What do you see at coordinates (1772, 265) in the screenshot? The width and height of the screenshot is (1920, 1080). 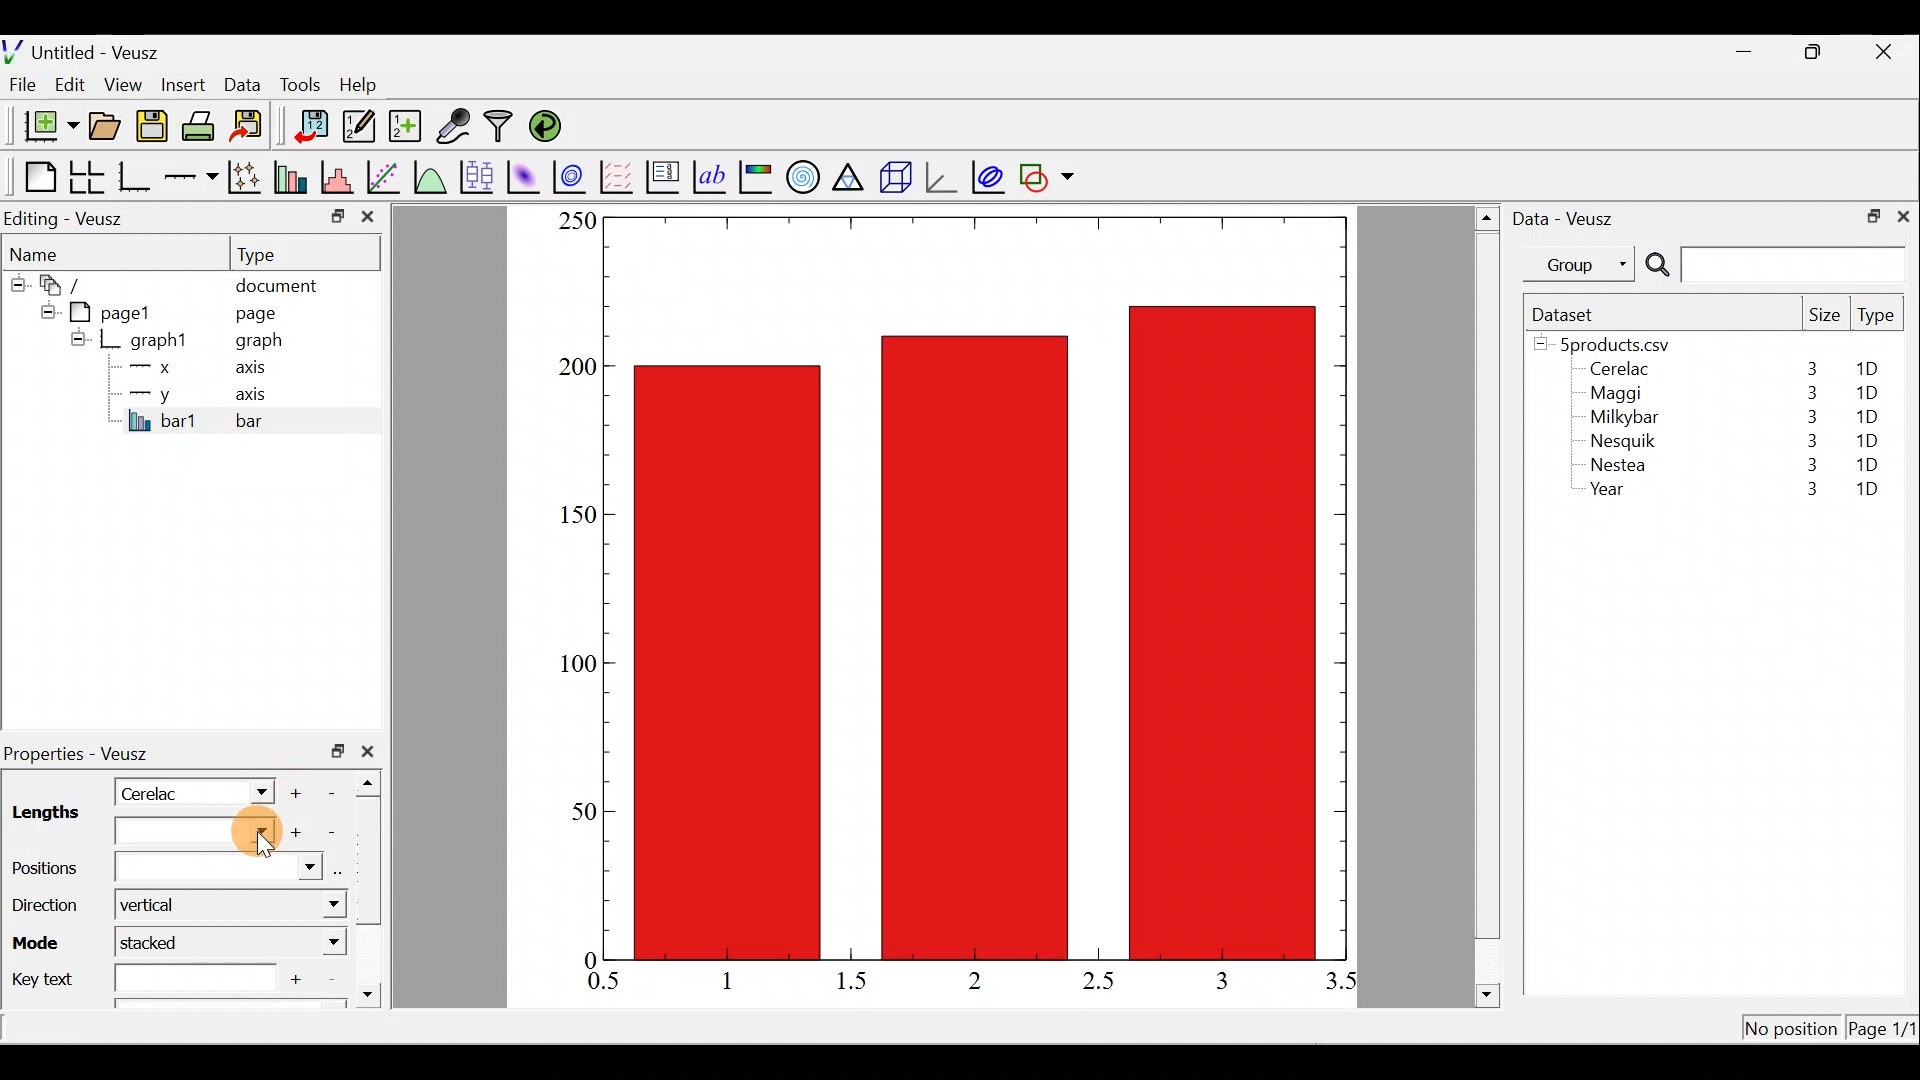 I see `Search bar` at bounding box center [1772, 265].